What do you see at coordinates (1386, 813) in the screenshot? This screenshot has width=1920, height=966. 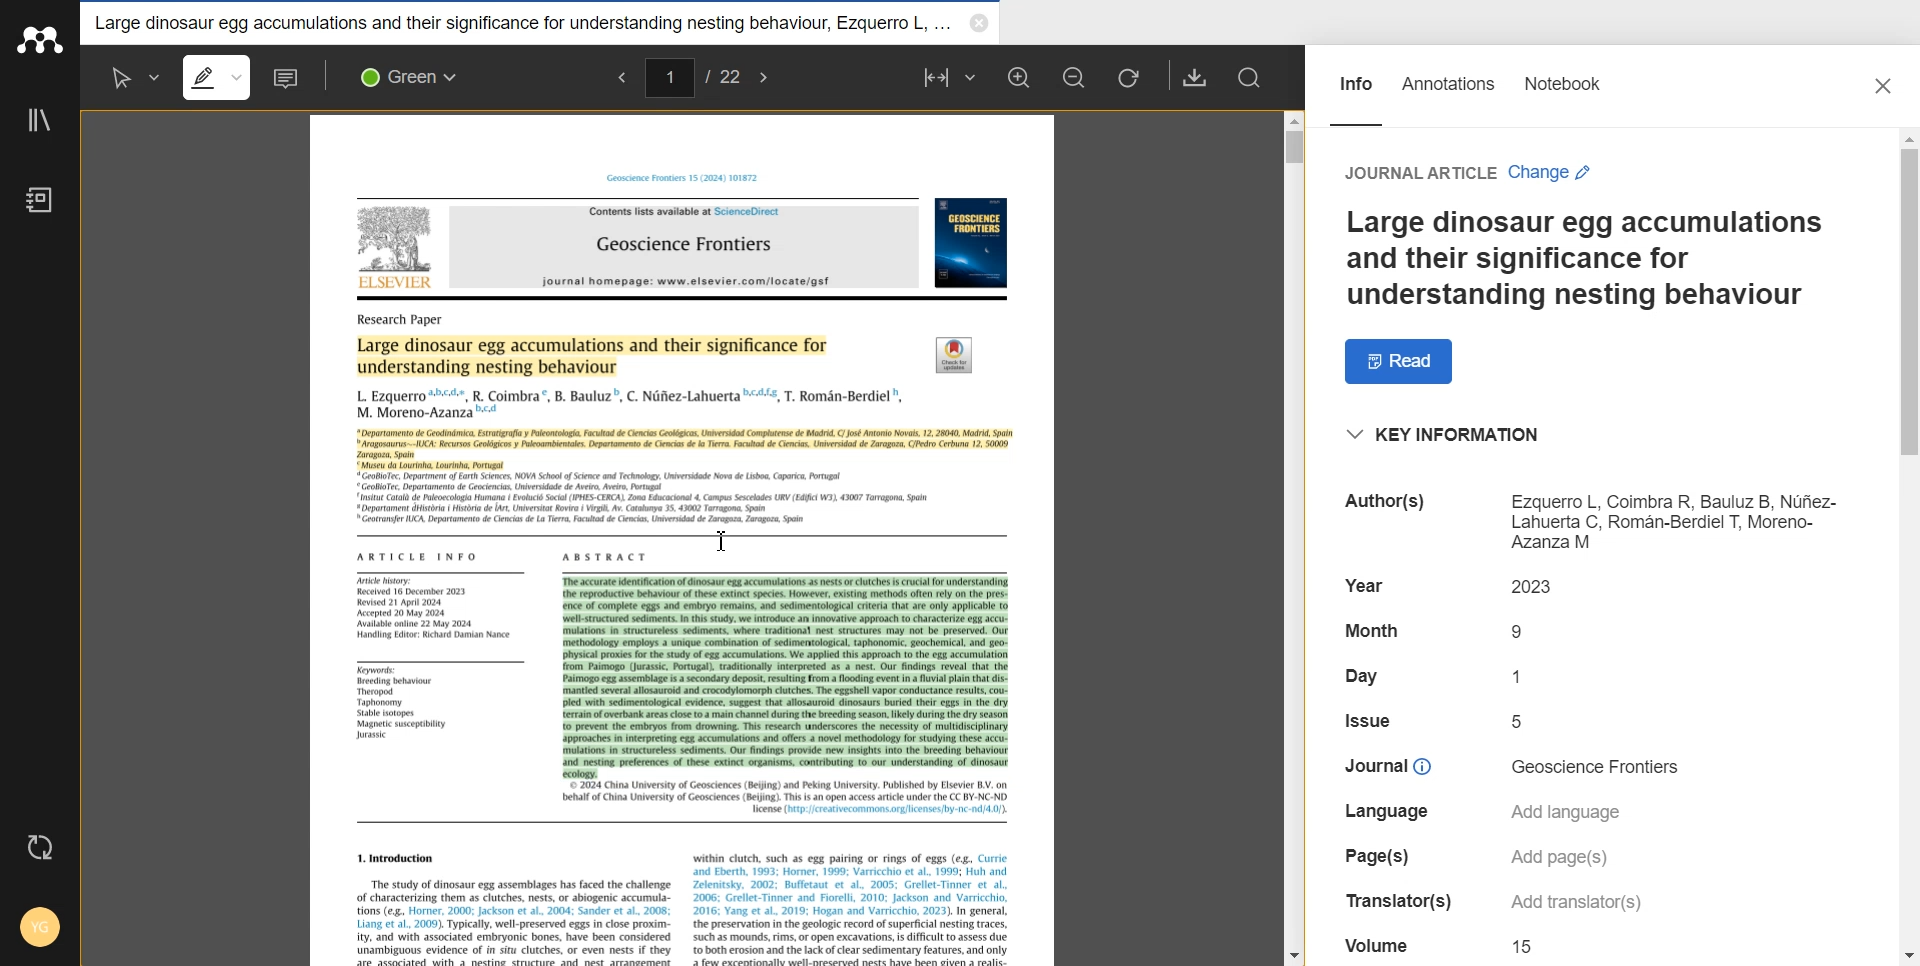 I see `text` at bounding box center [1386, 813].